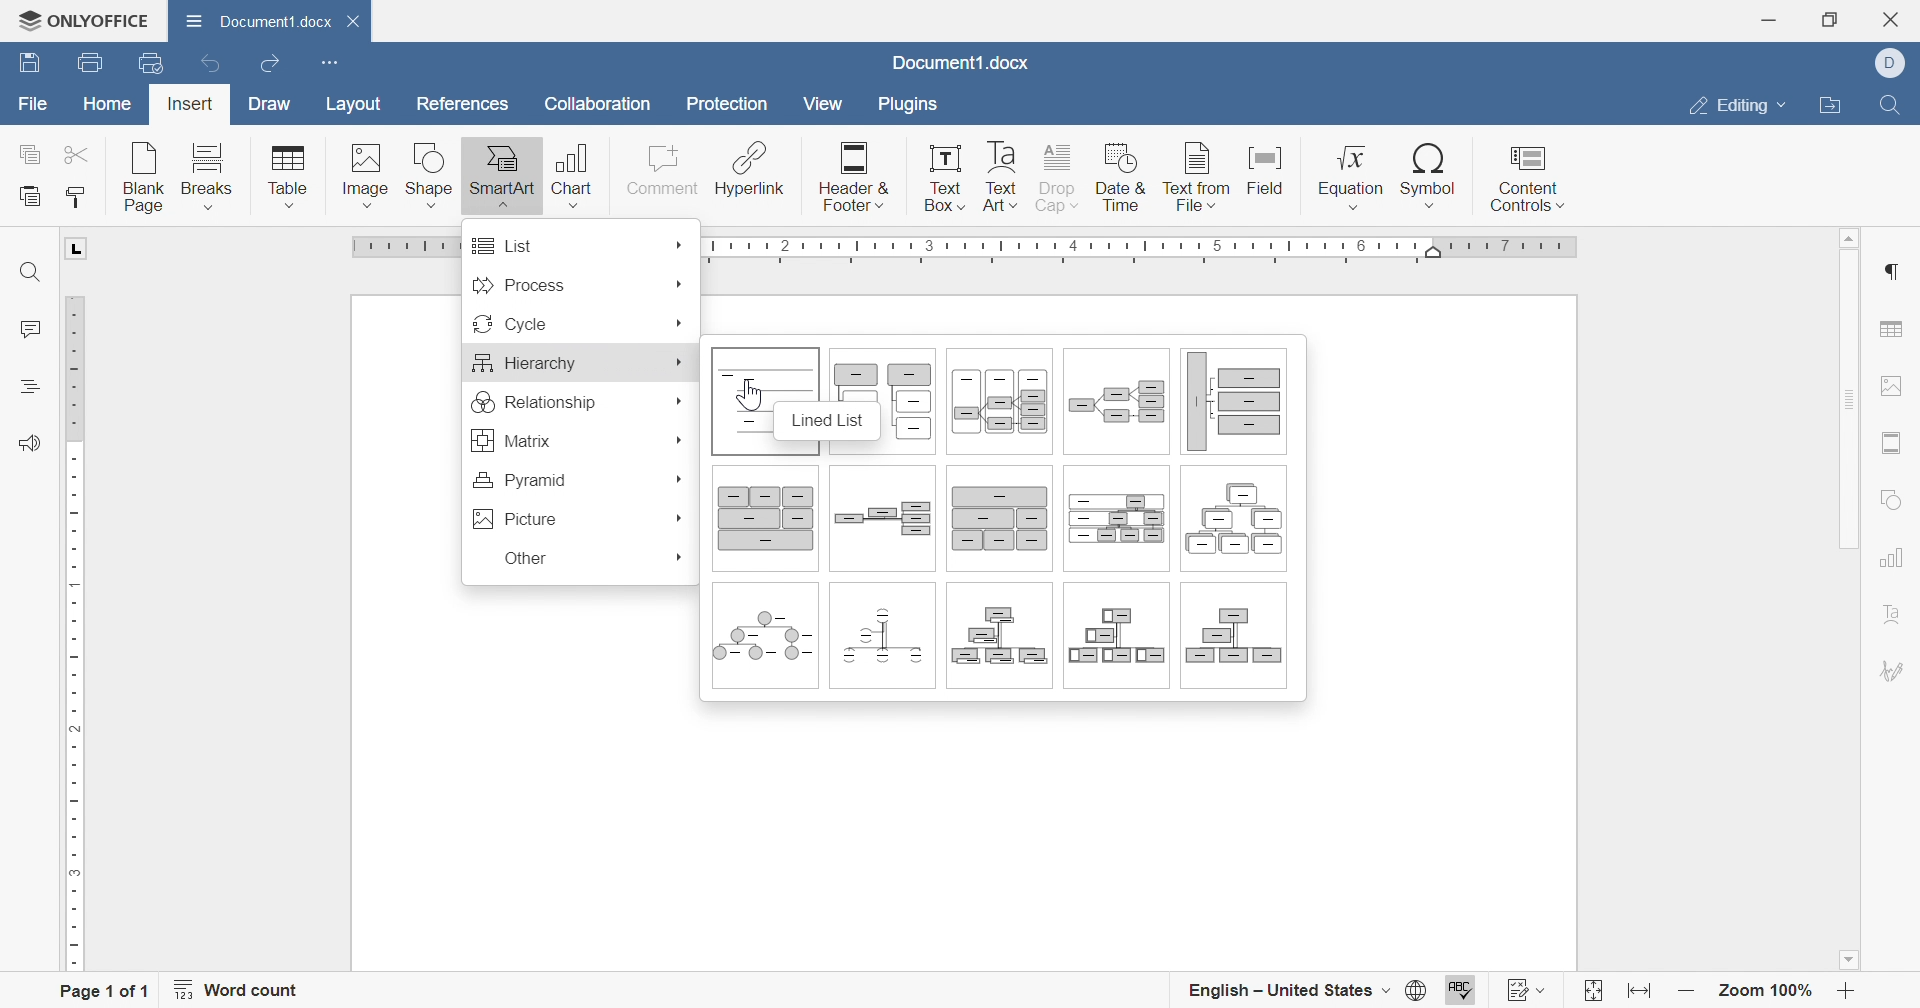 This screenshot has width=1920, height=1008. Describe the element at coordinates (262, 25) in the screenshot. I see `Document1.docx` at that location.